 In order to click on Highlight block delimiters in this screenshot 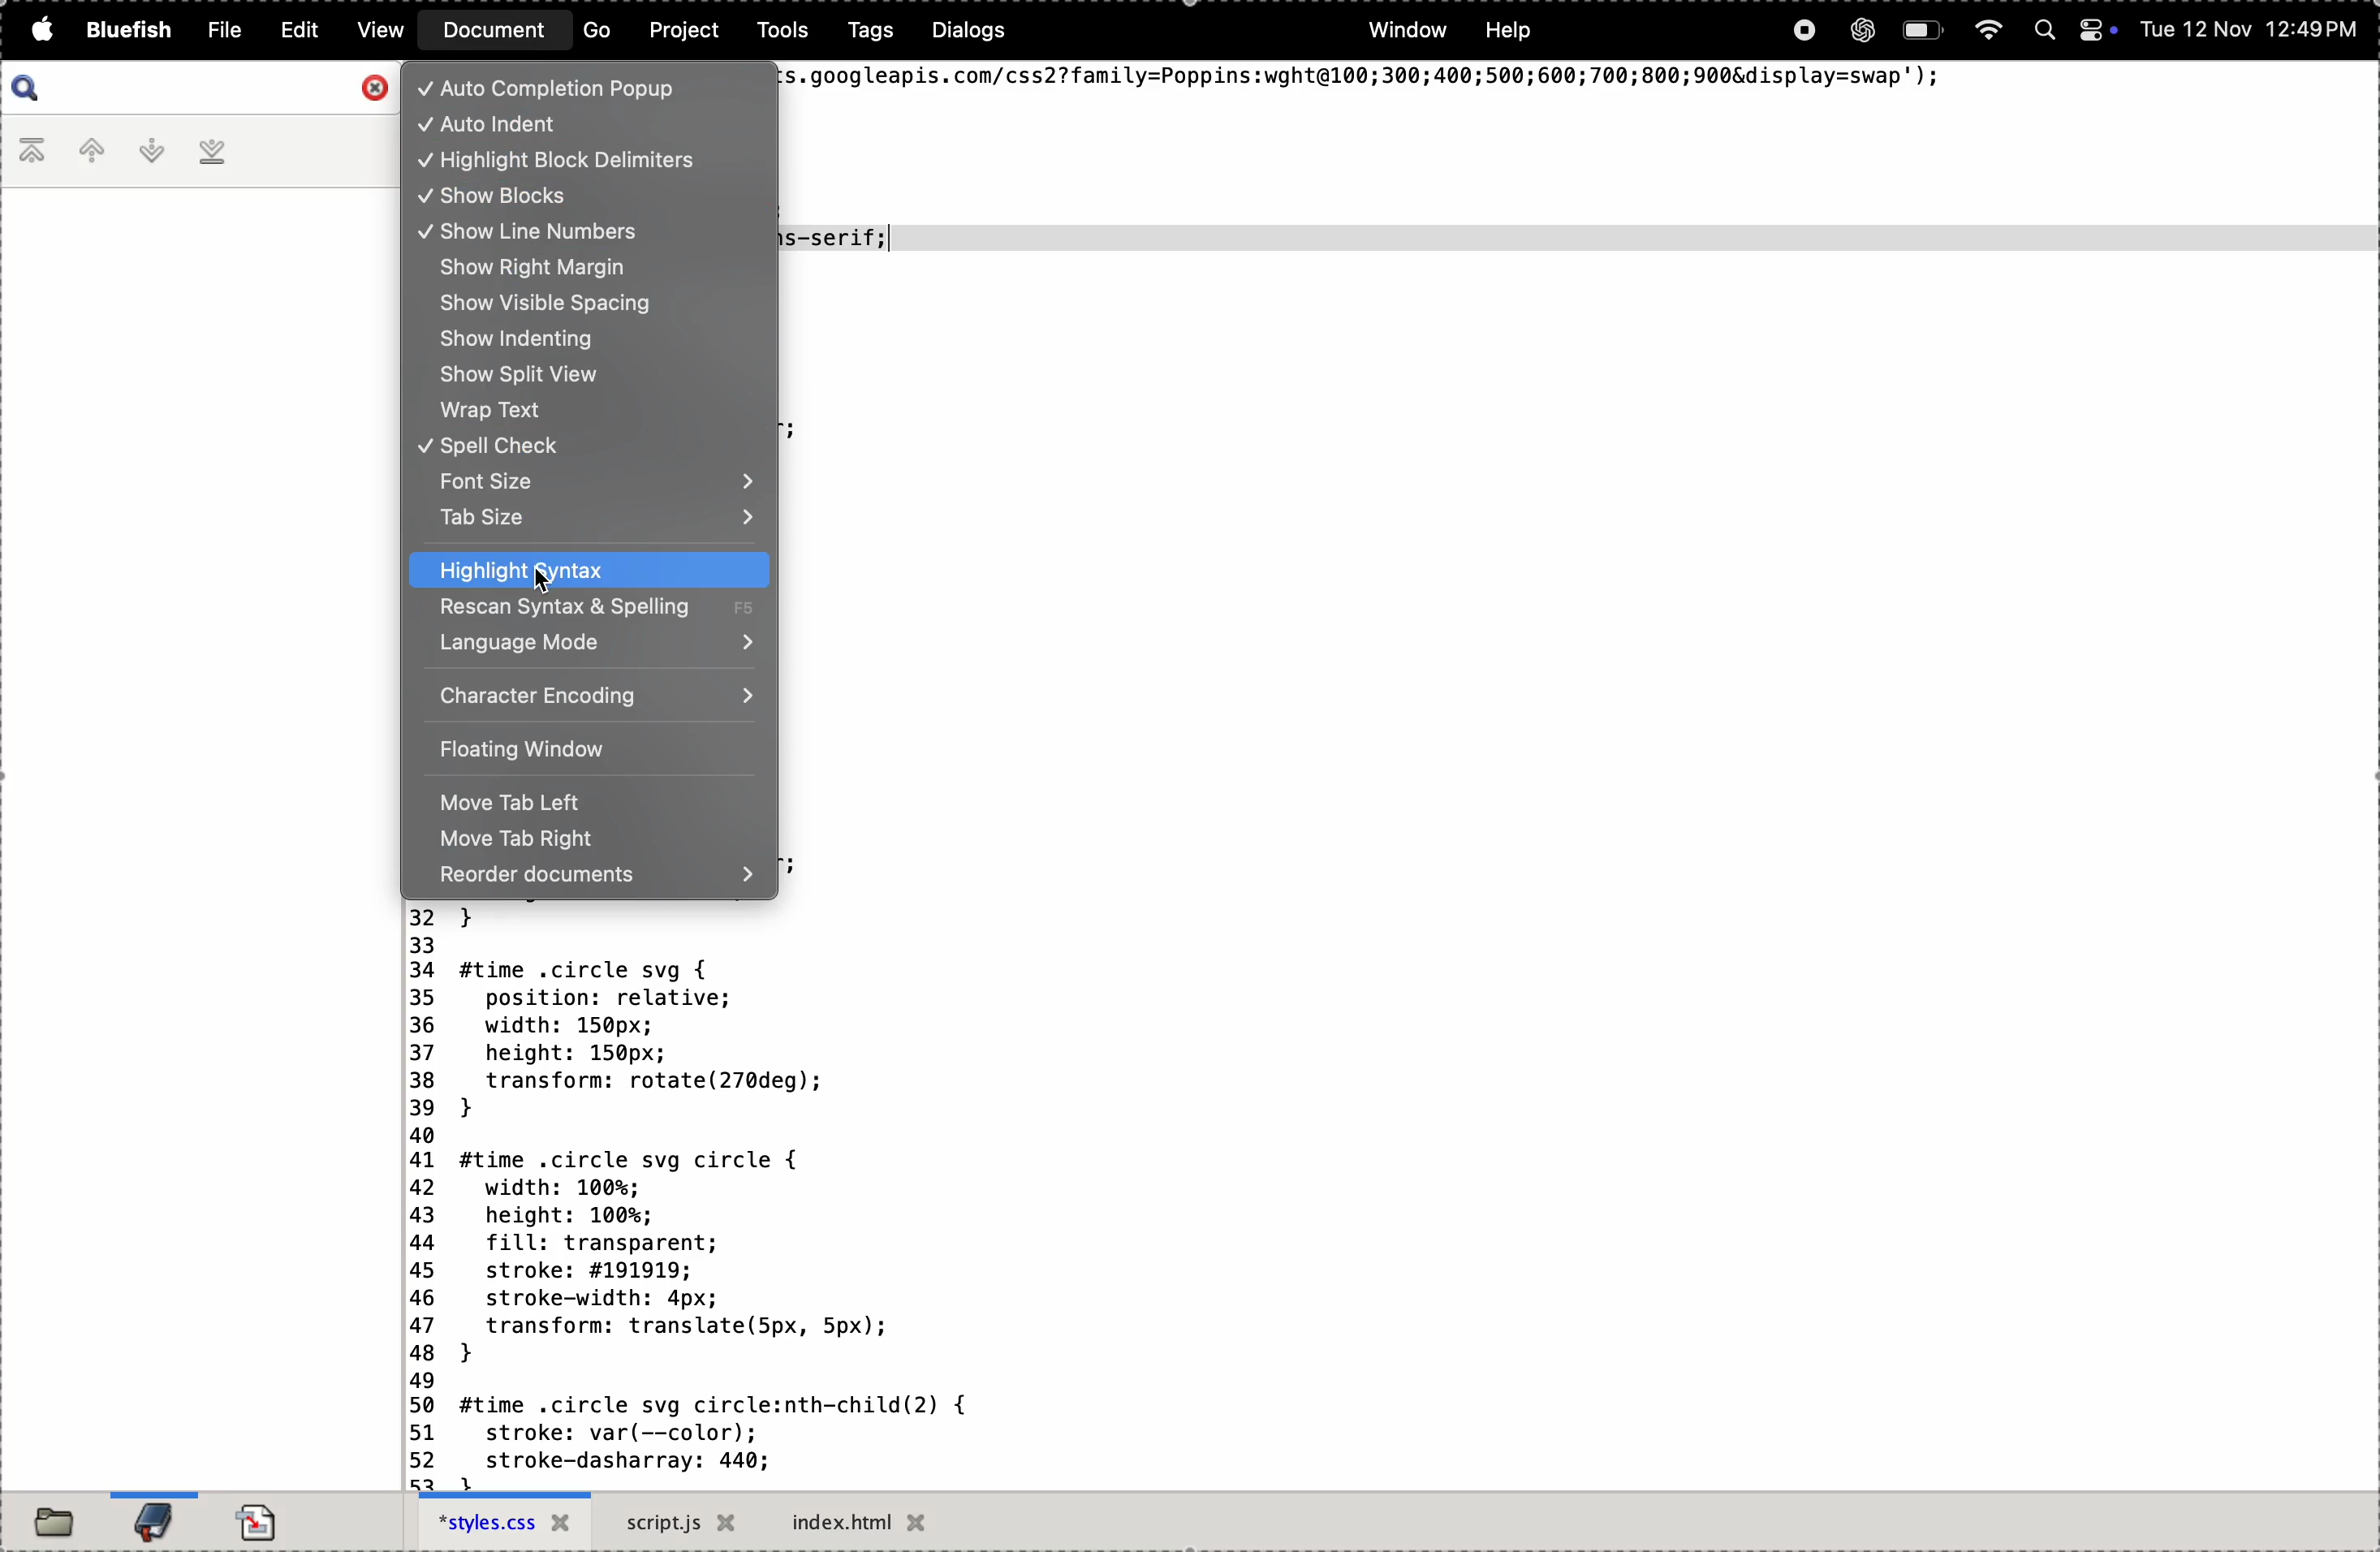, I will do `click(590, 162)`.